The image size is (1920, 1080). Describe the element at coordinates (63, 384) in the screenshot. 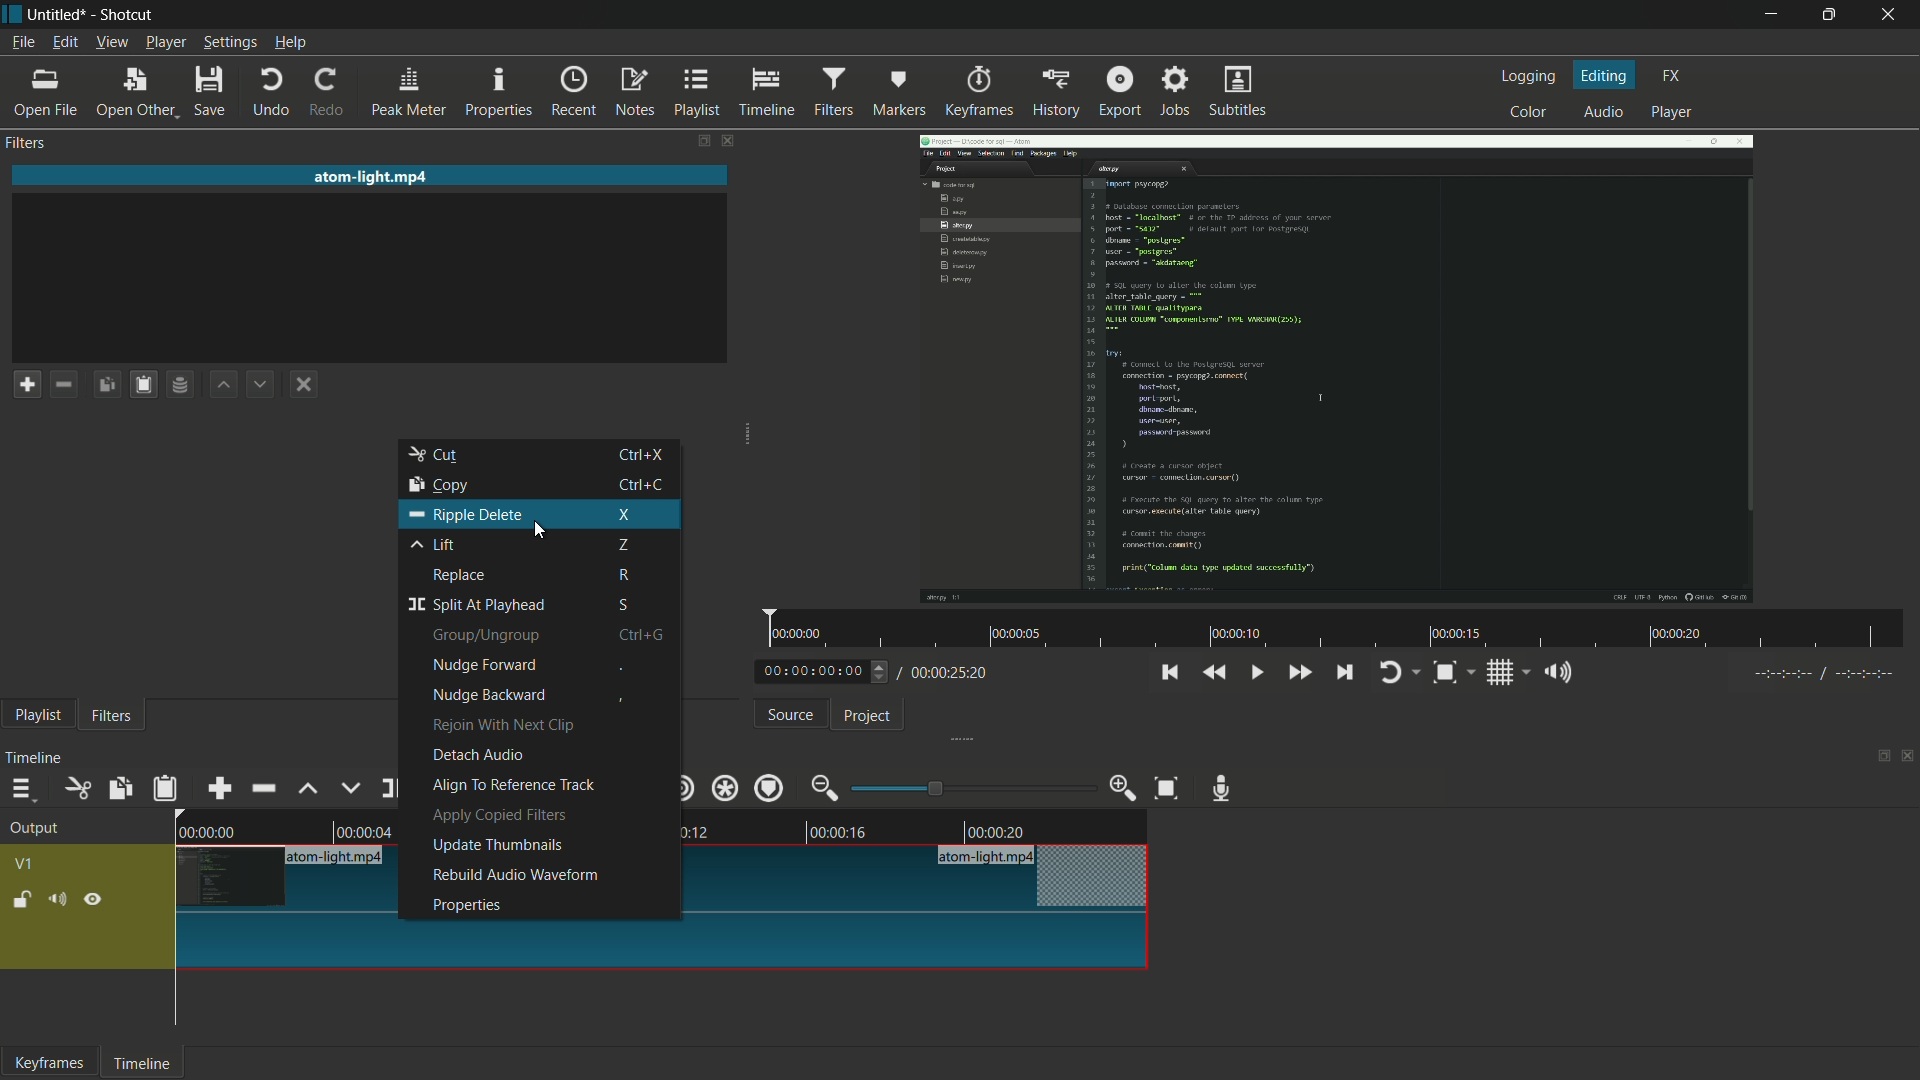

I see `remove filter` at that location.